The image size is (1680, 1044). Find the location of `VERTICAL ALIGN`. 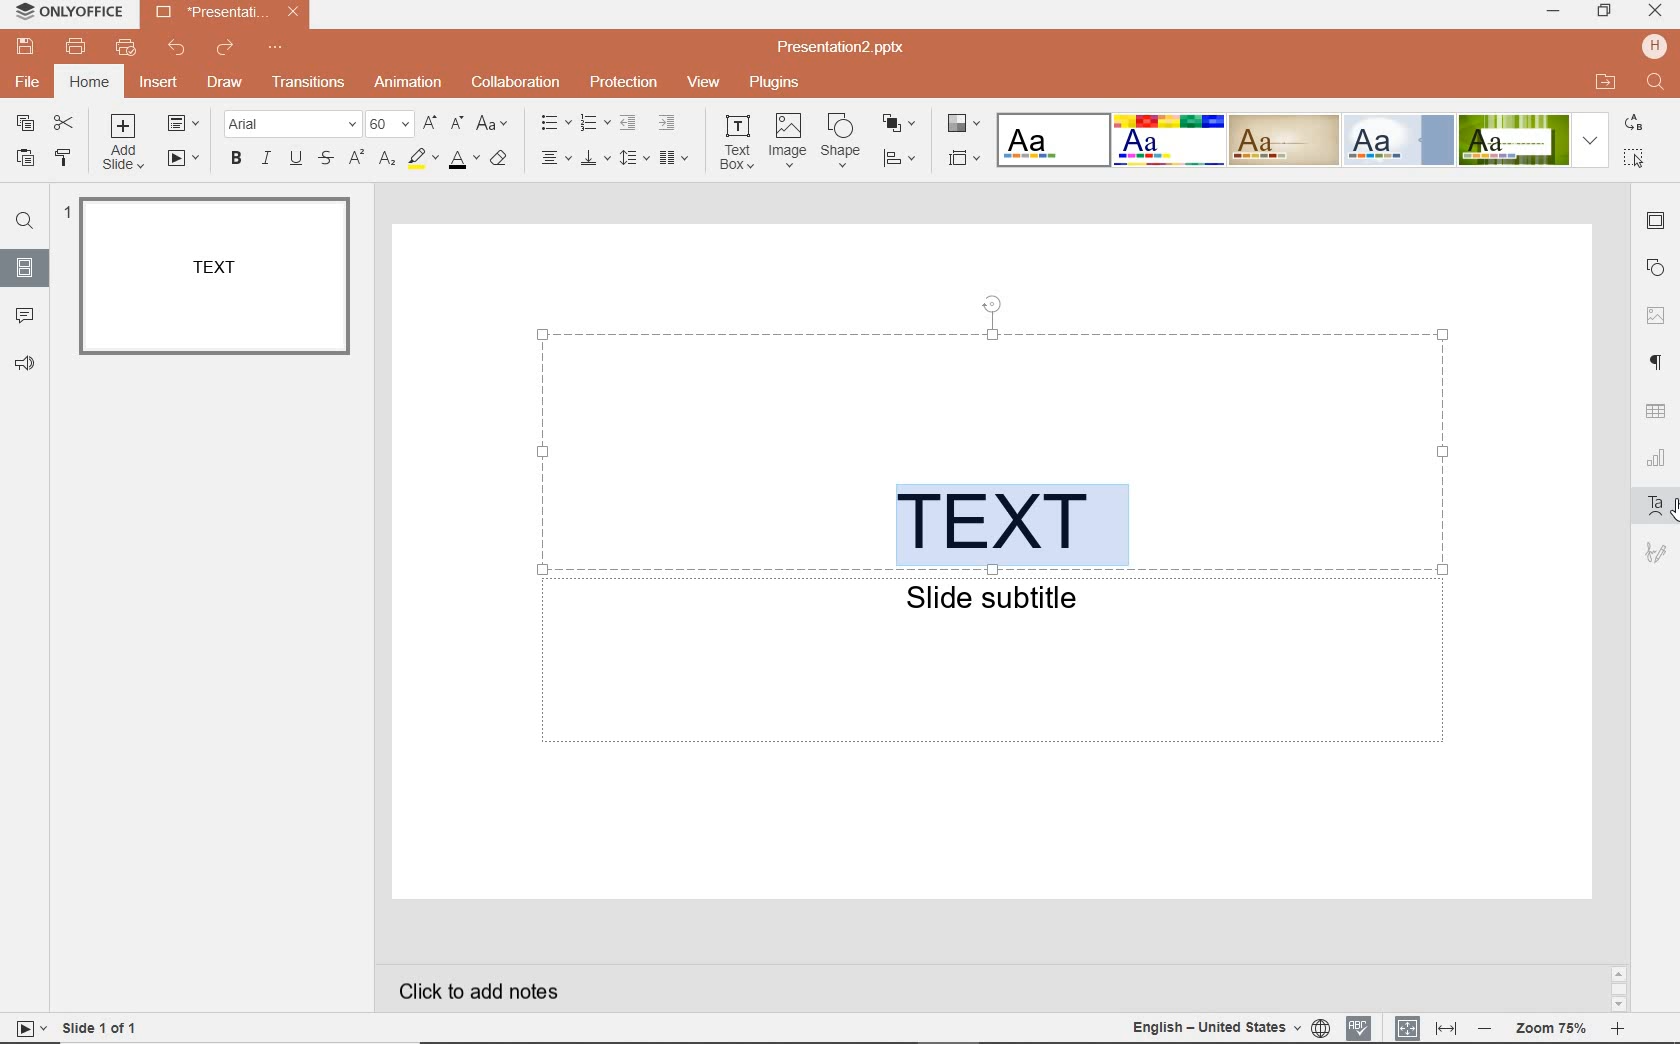

VERTICAL ALIGN is located at coordinates (595, 160).